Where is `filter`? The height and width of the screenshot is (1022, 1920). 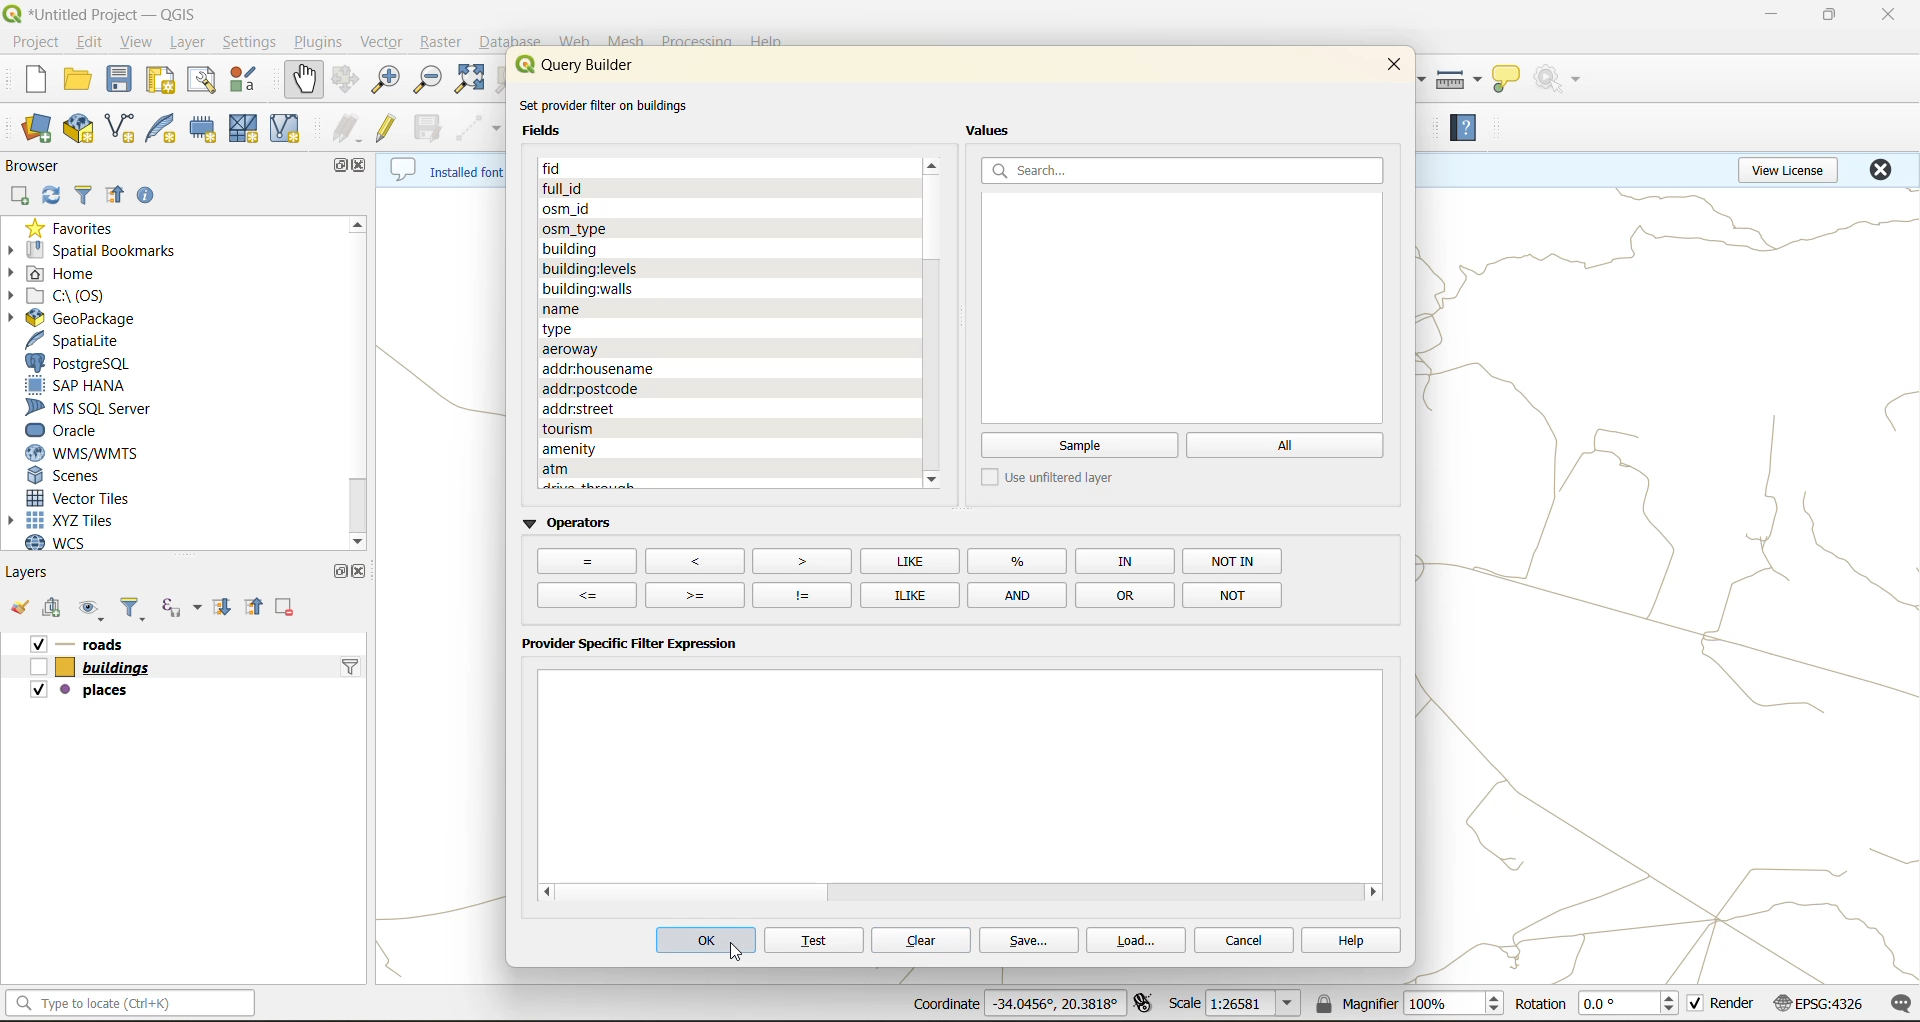 filter is located at coordinates (127, 607).